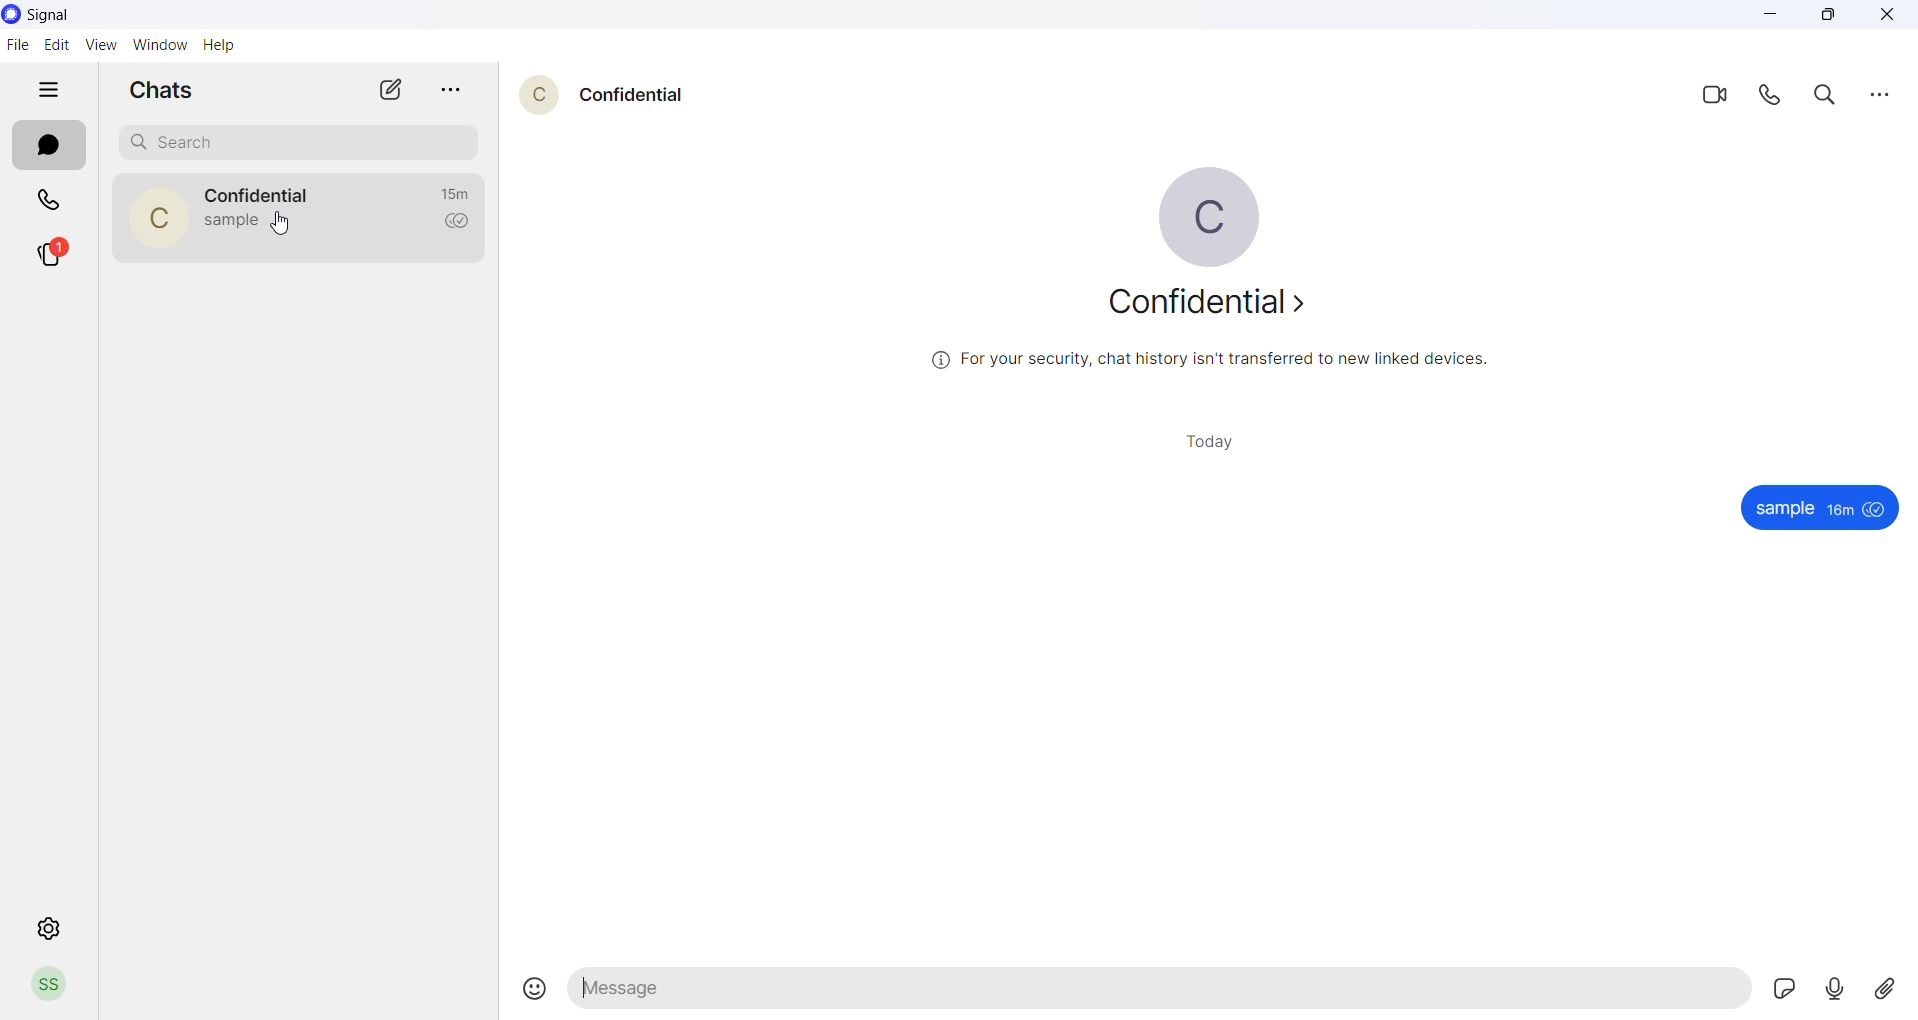  What do you see at coordinates (1876, 511) in the screenshot?
I see `seen` at bounding box center [1876, 511].